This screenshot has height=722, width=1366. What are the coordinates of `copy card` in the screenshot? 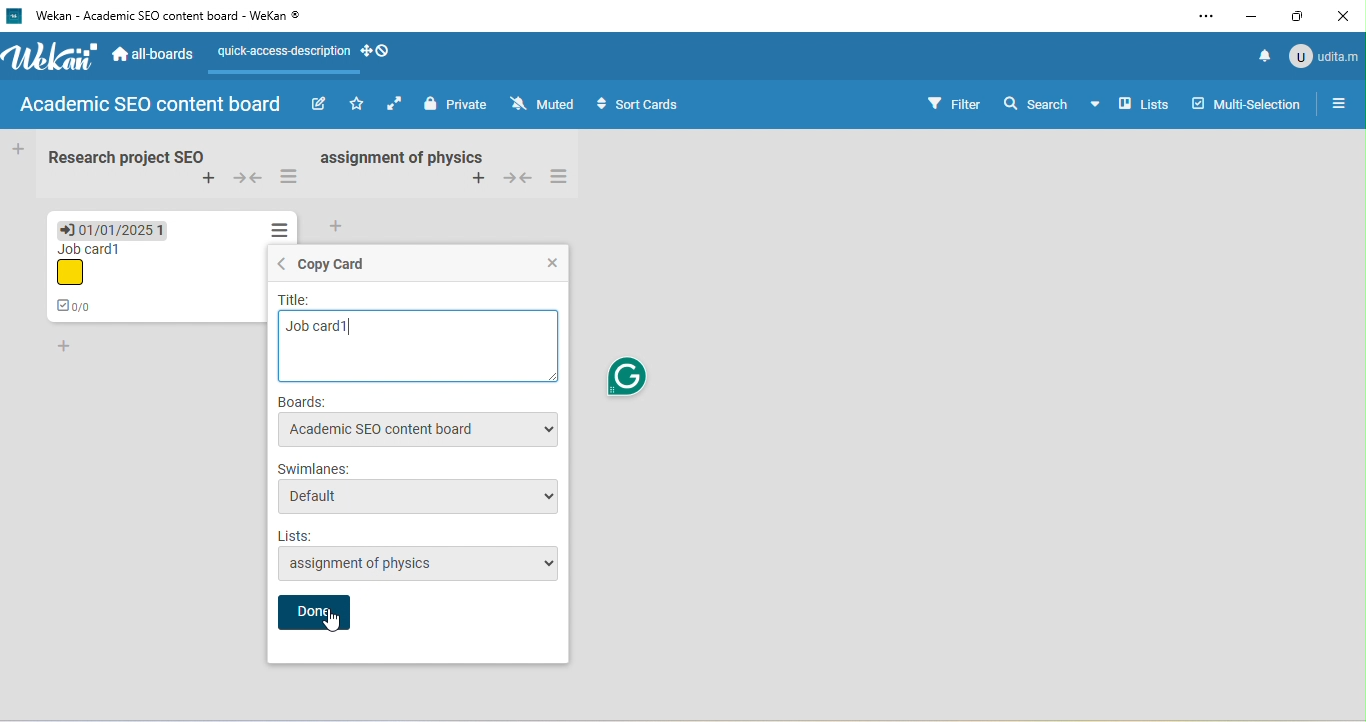 It's located at (328, 261).